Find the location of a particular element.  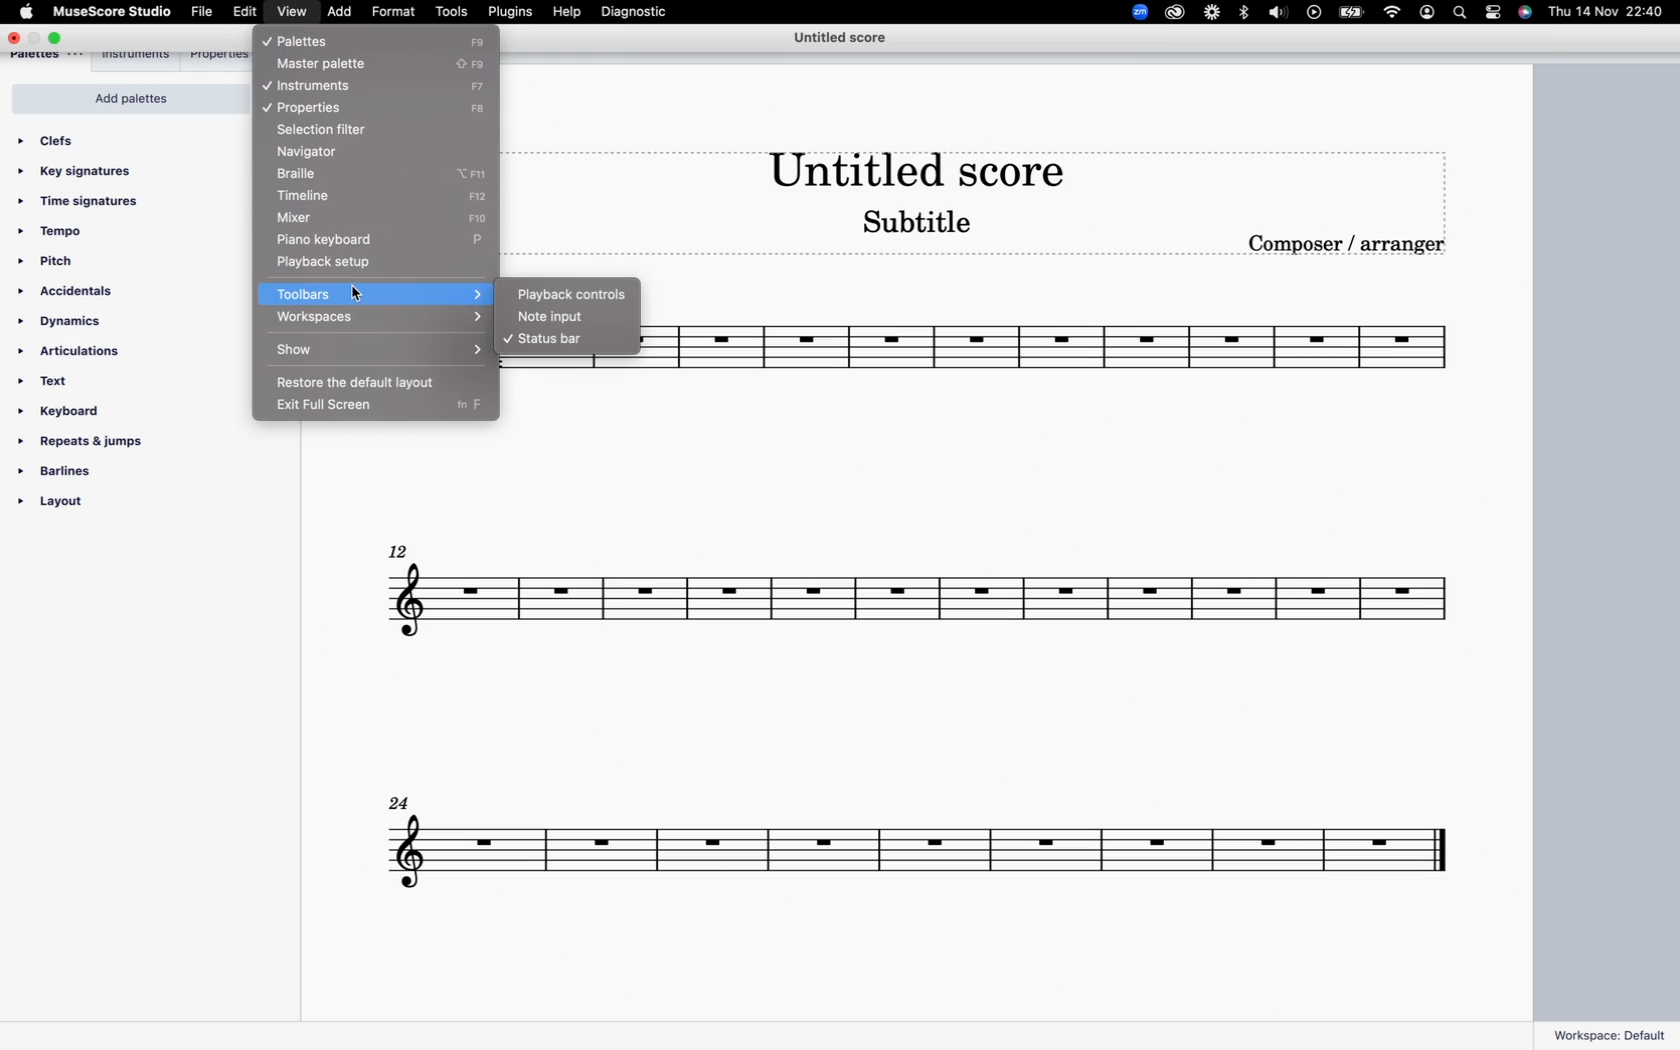

score is located at coordinates (1048, 353).